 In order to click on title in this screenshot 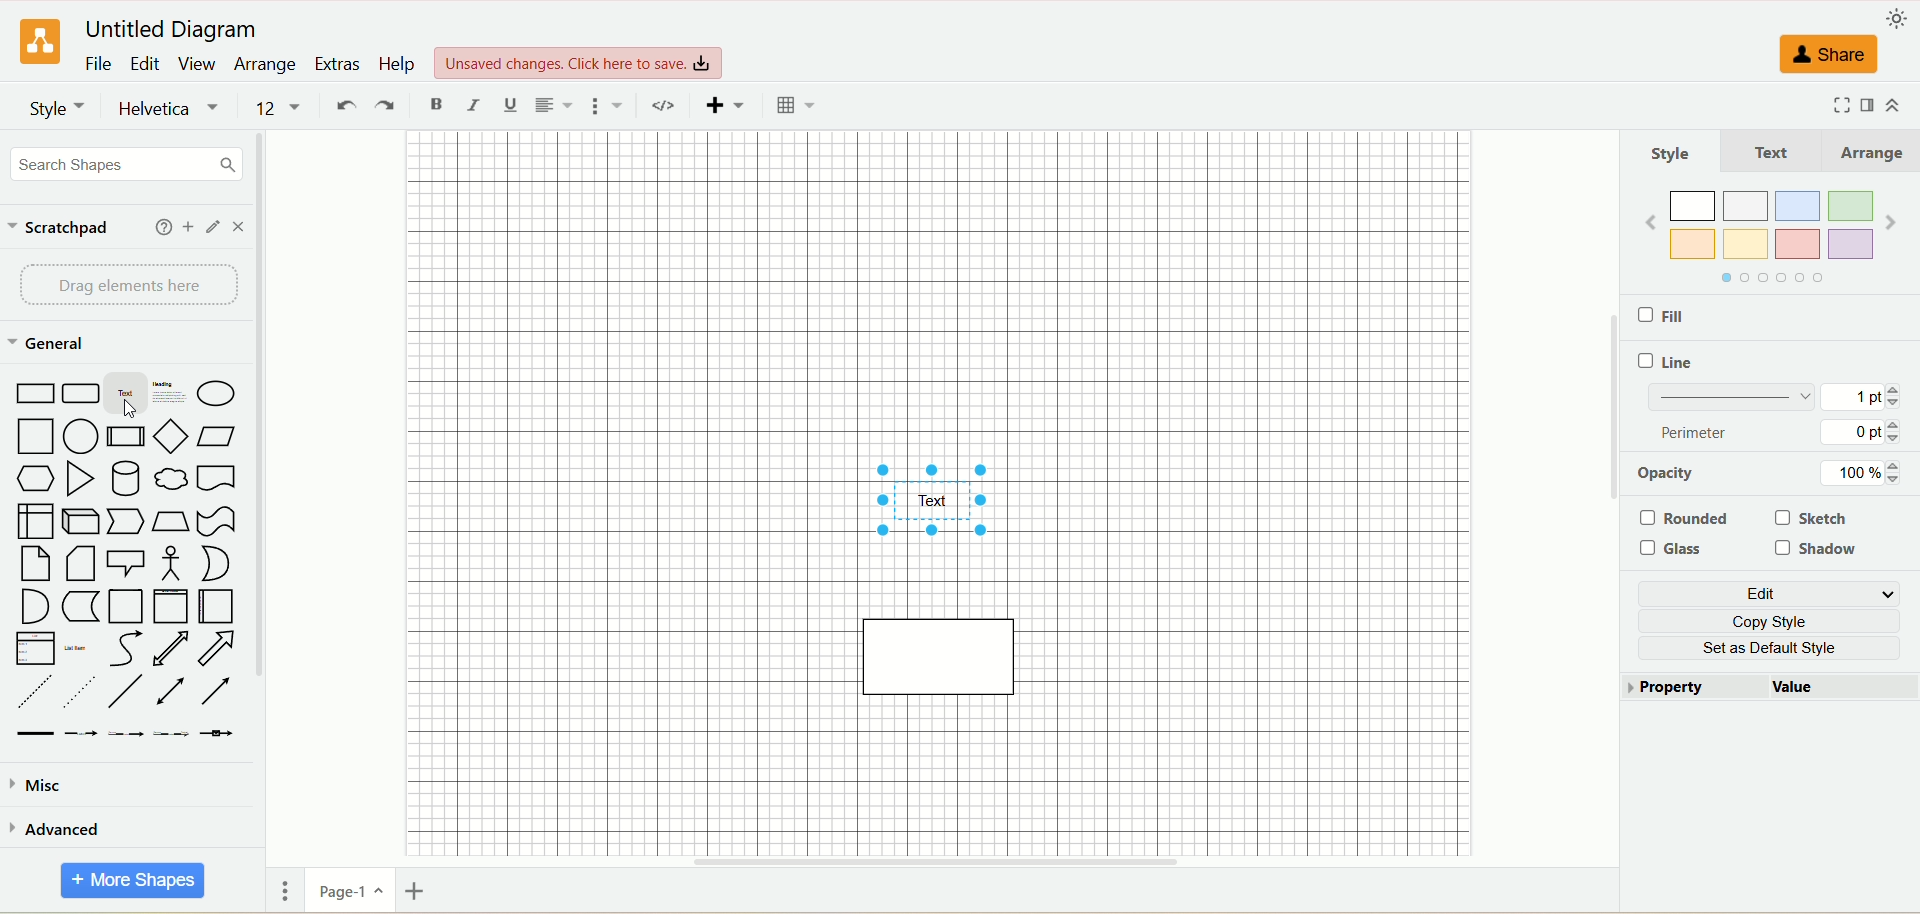, I will do `click(169, 29)`.